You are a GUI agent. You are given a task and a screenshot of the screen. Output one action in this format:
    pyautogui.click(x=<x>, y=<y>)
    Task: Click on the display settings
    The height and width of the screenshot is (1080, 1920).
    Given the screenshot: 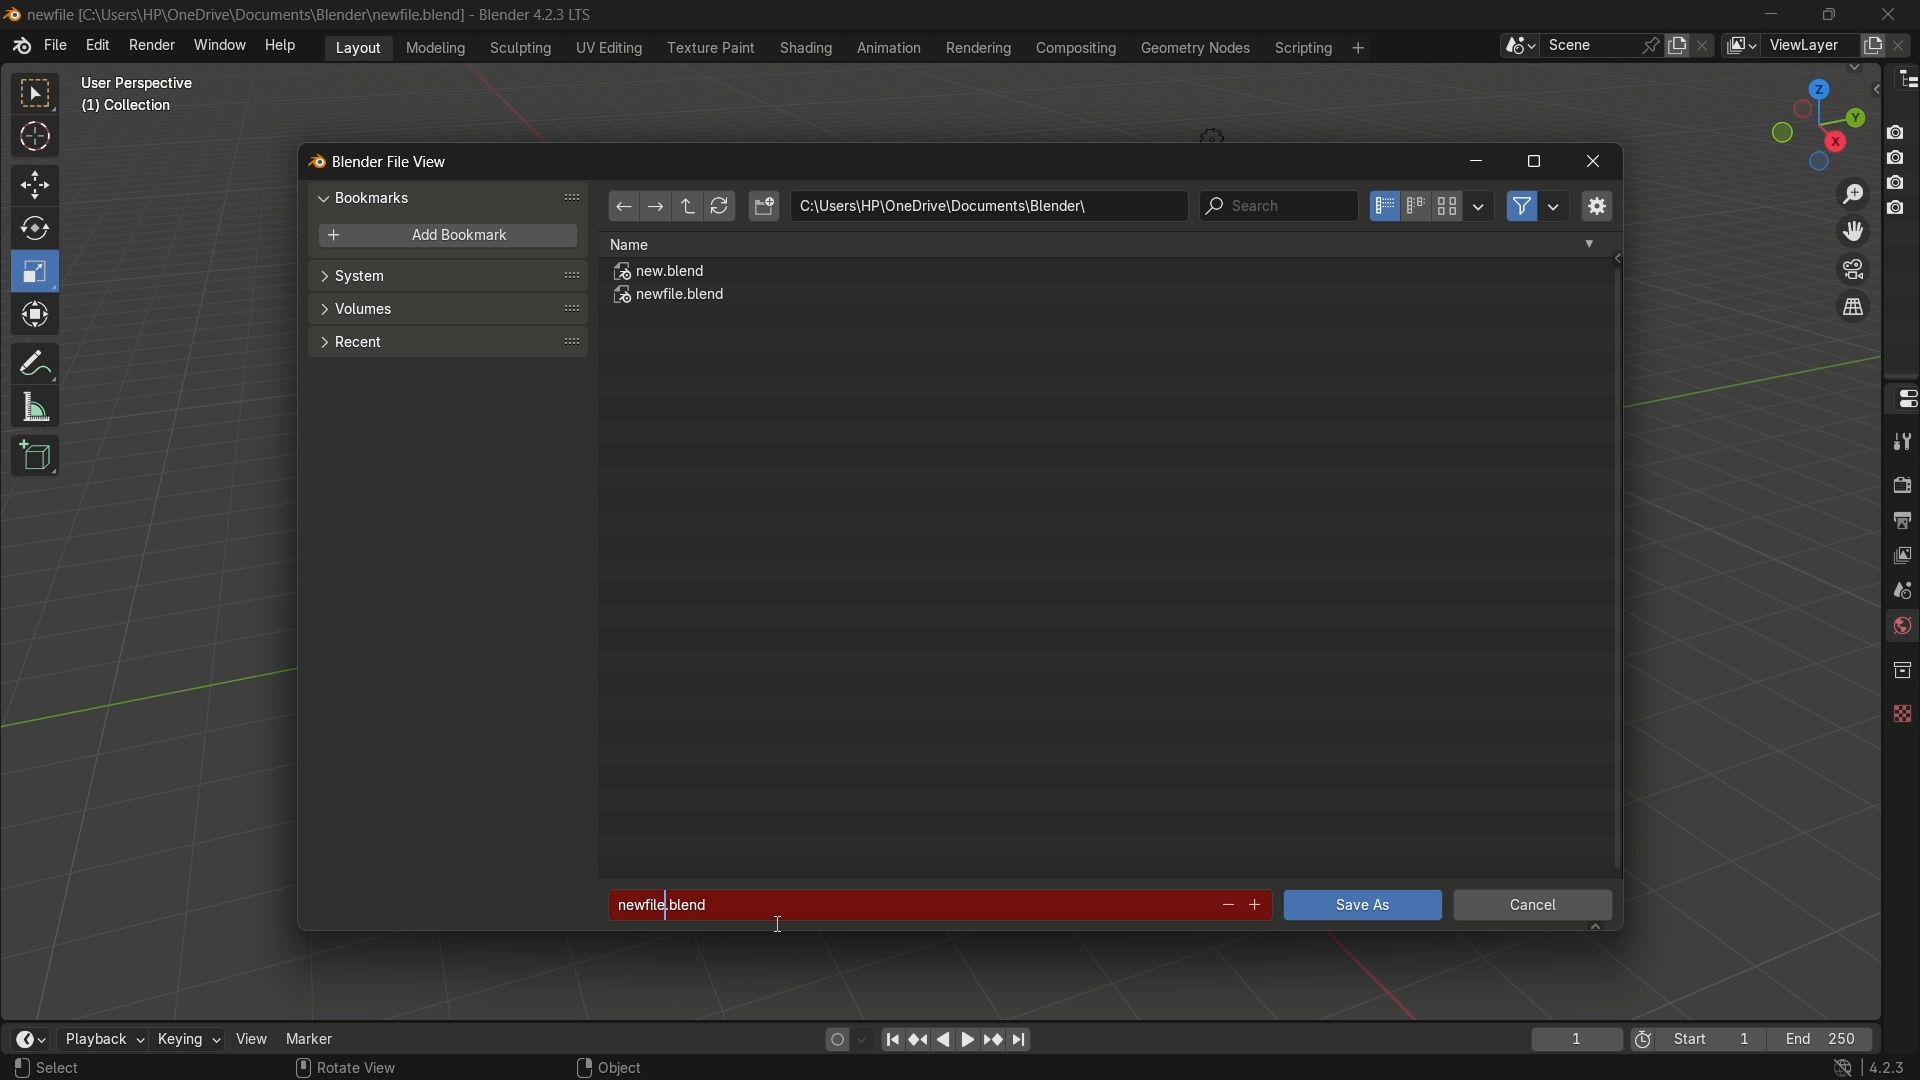 What is the action you would take?
    pyautogui.click(x=1479, y=204)
    